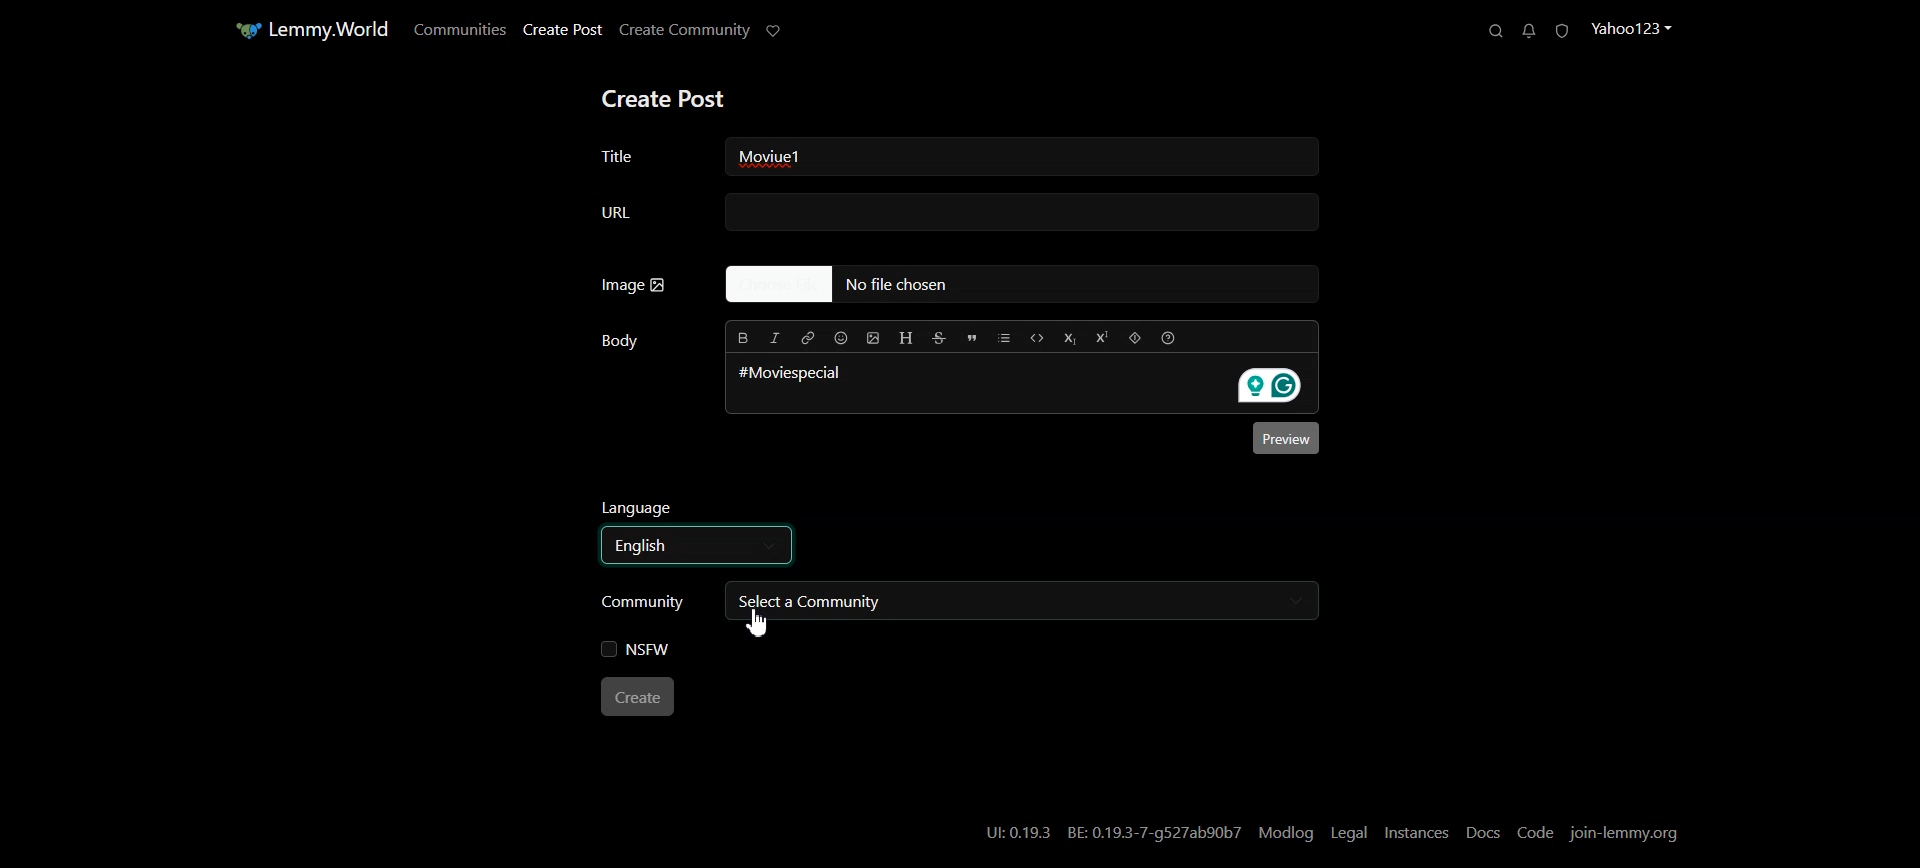  I want to click on Community, so click(644, 604).